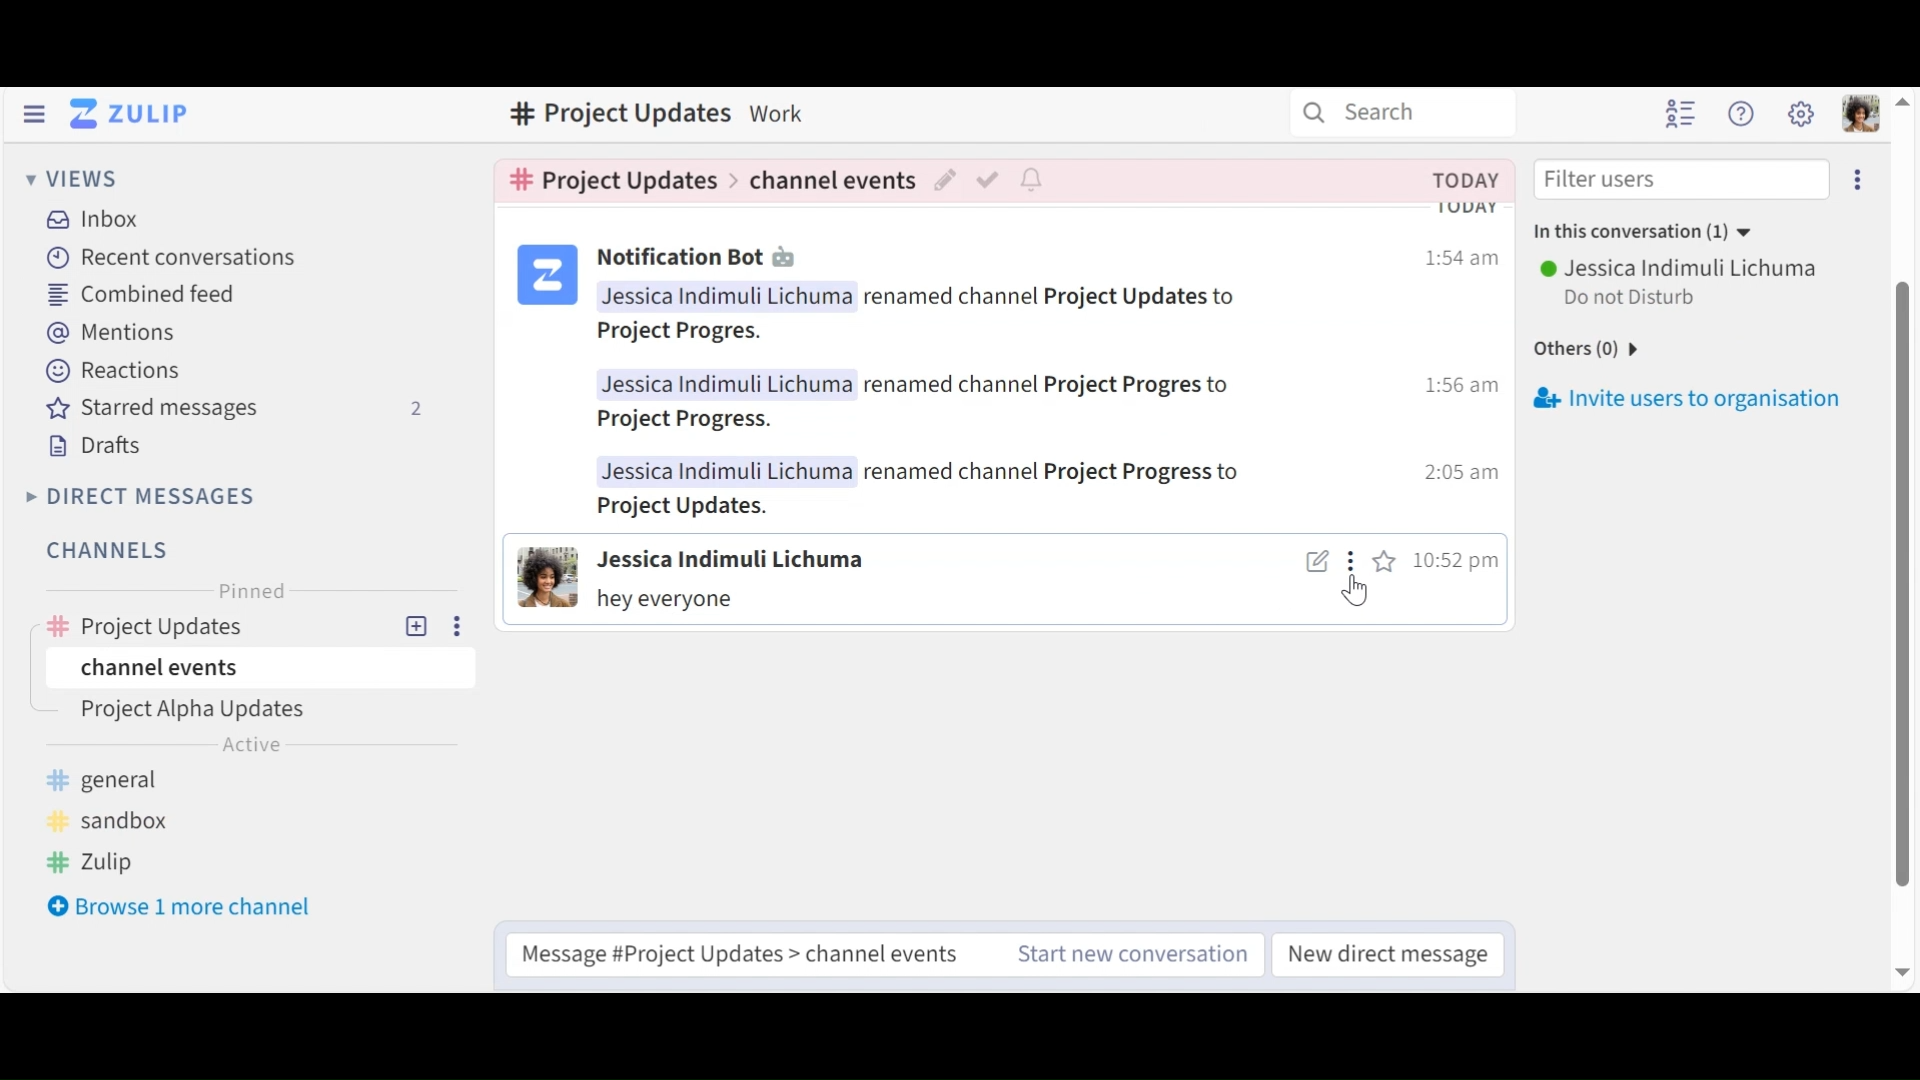 This screenshot has width=1920, height=1080. What do you see at coordinates (134, 113) in the screenshot?
I see `Go to Home View` at bounding box center [134, 113].